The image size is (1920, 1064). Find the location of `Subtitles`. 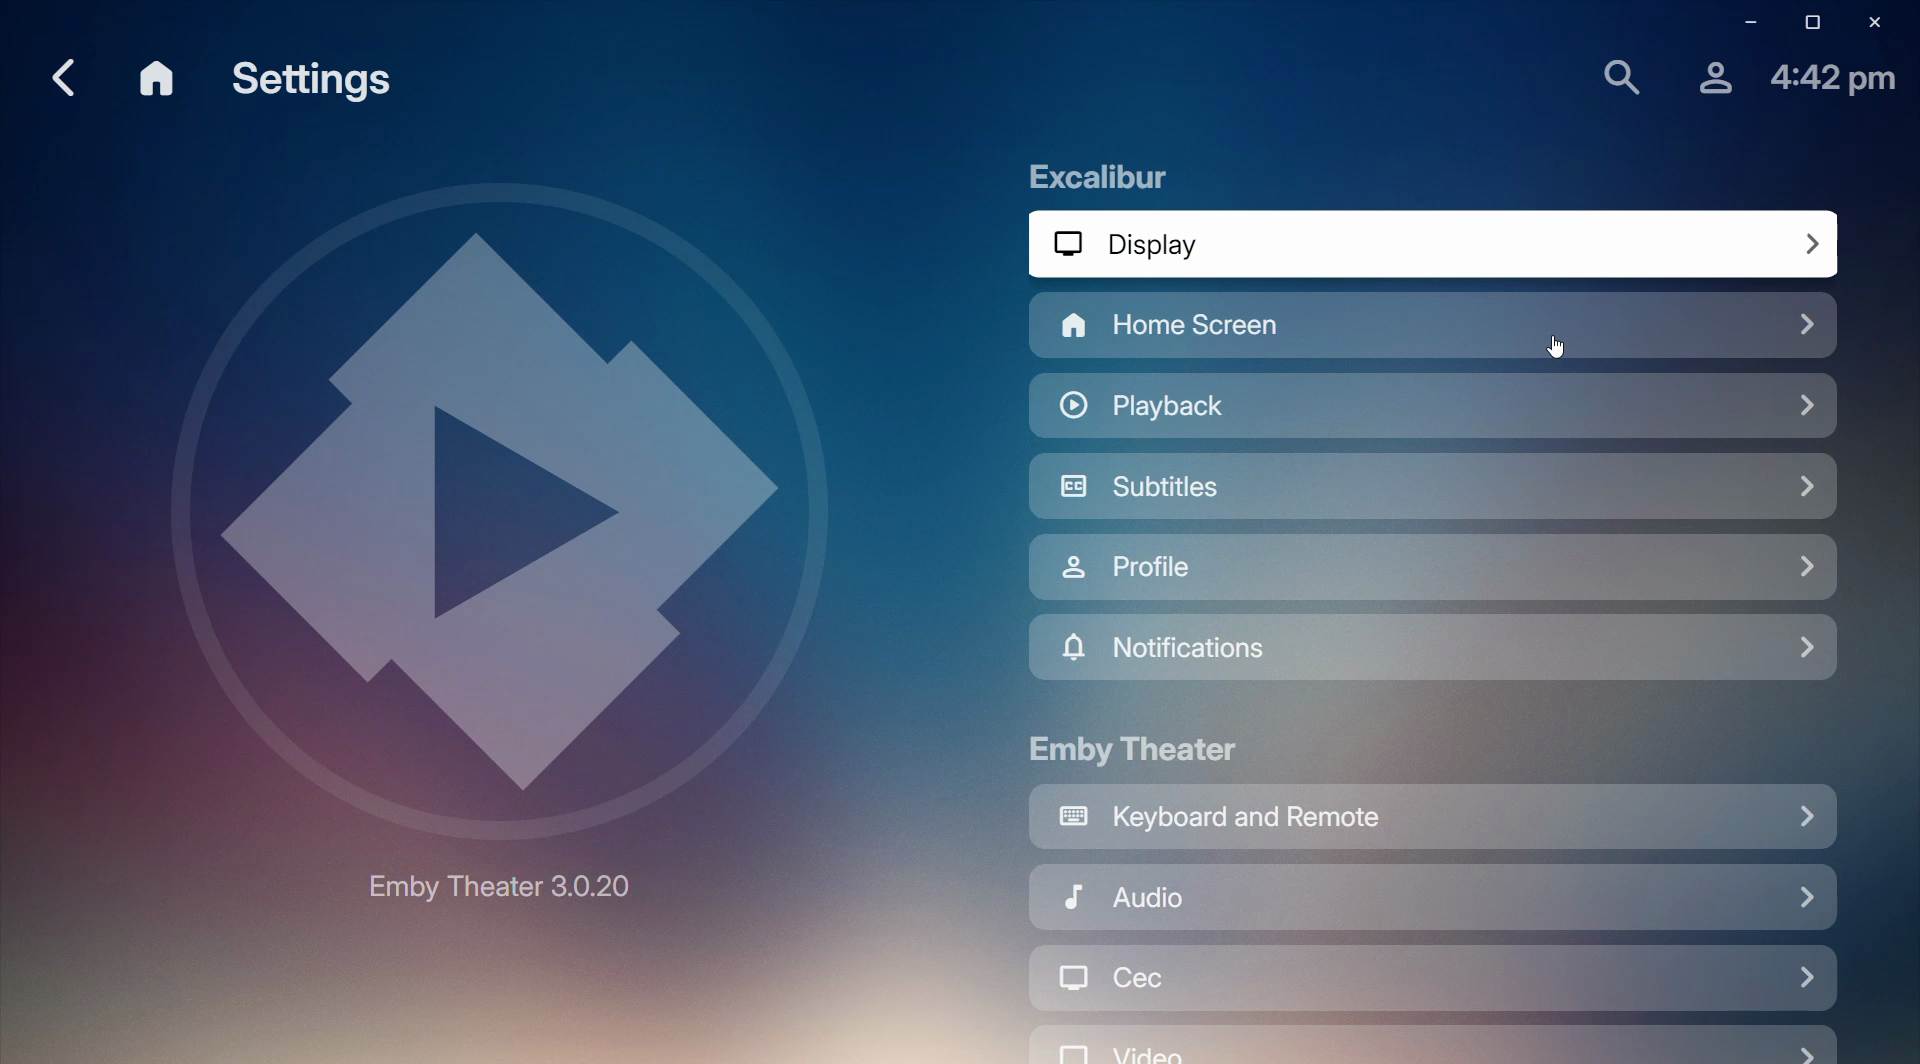

Subtitles is located at coordinates (1430, 487).